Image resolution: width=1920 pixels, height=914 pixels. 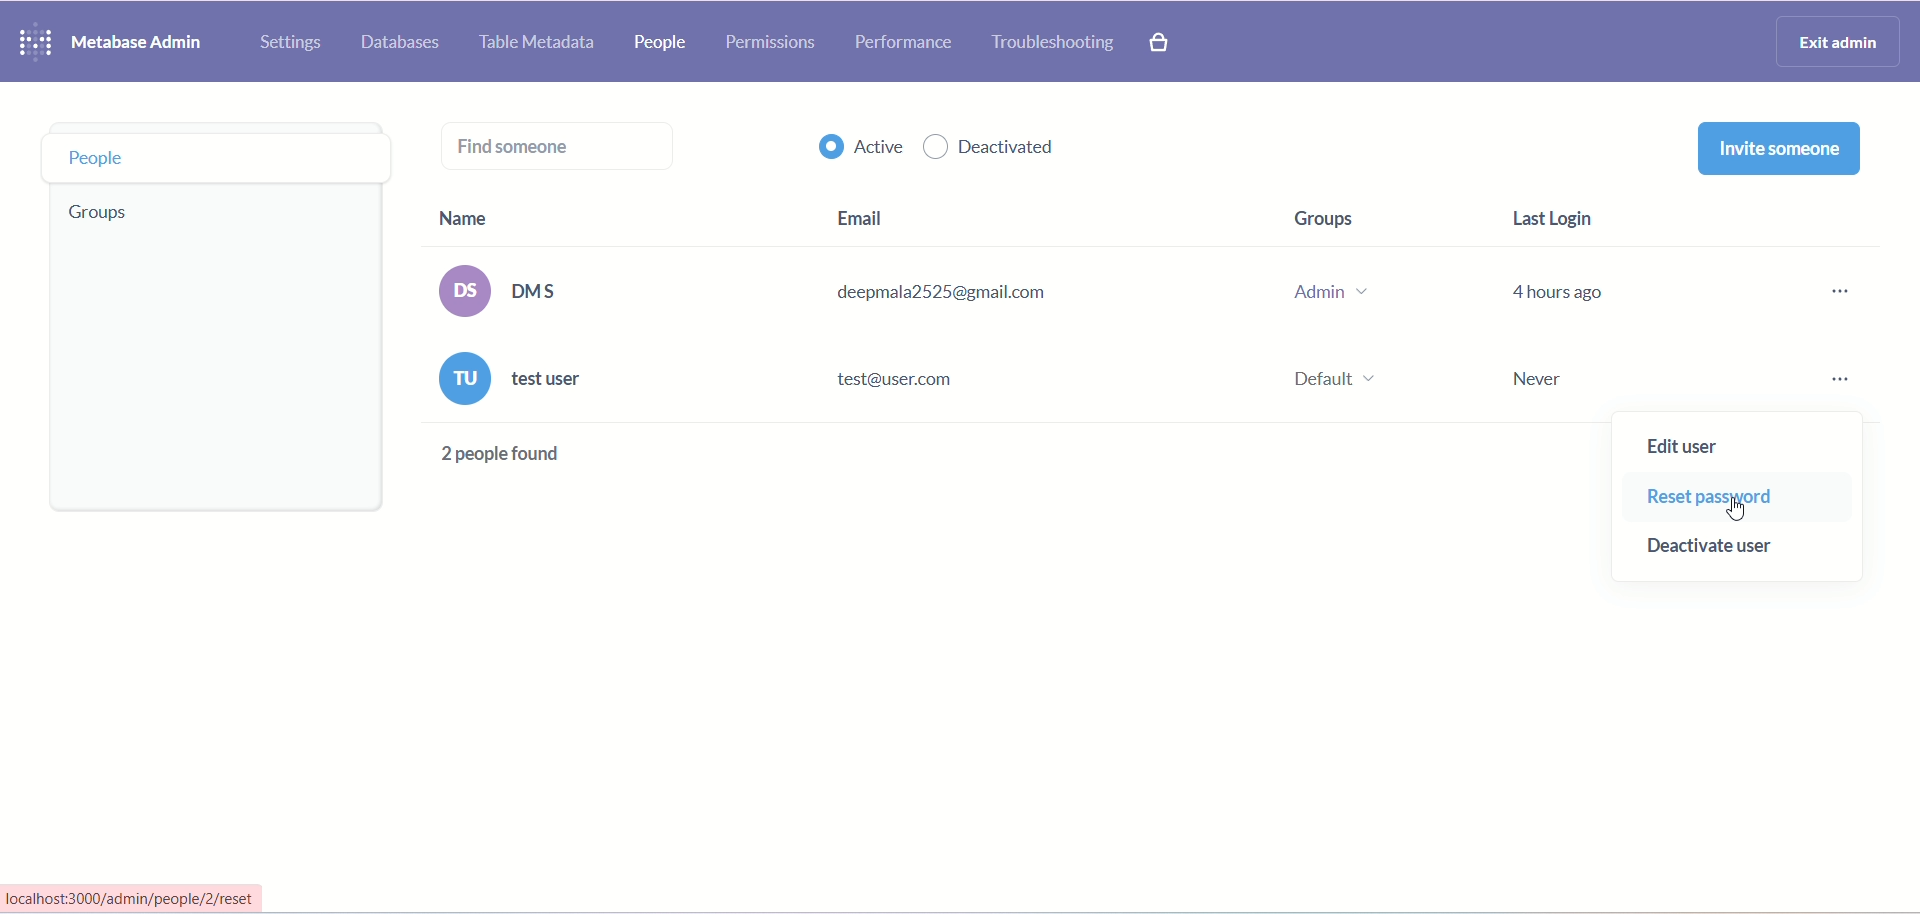 What do you see at coordinates (145, 47) in the screenshot?
I see `metabase admin` at bounding box center [145, 47].